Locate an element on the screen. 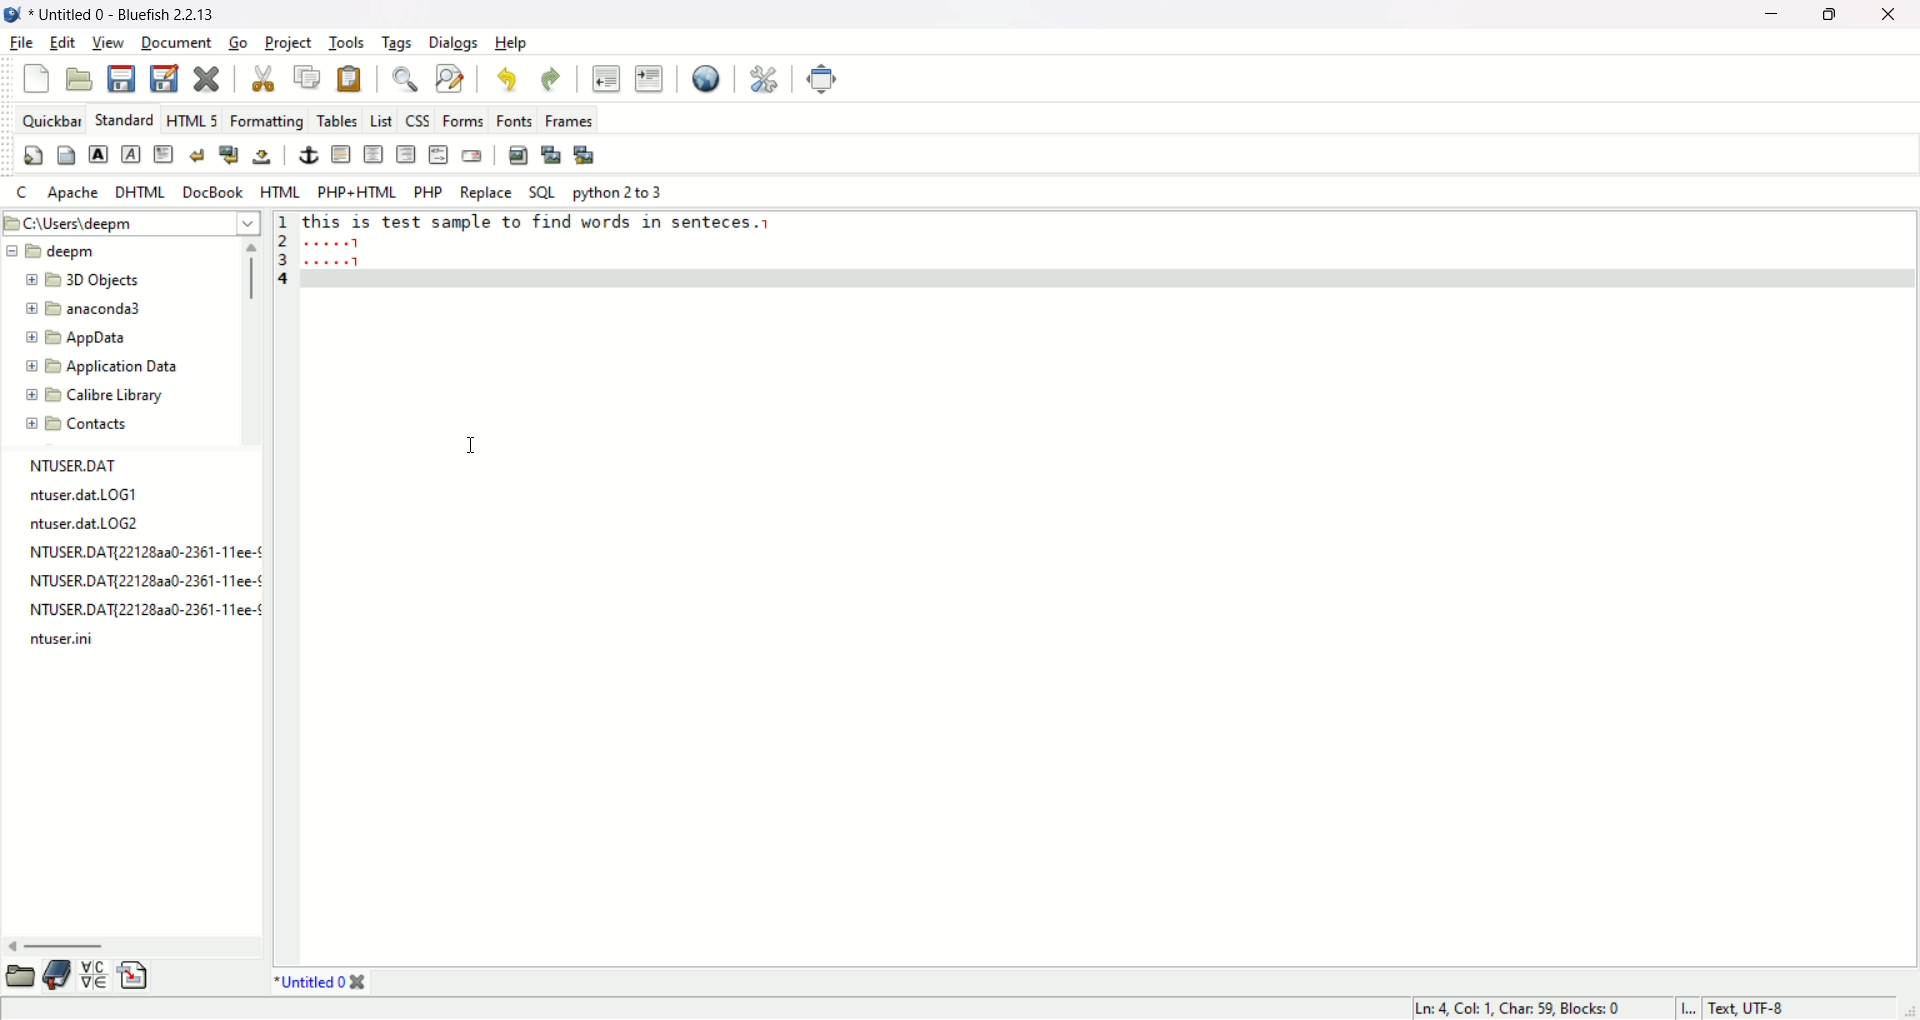 Image resolution: width=1920 pixels, height=1020 pixels. close is located at coordinates (1889, 15).